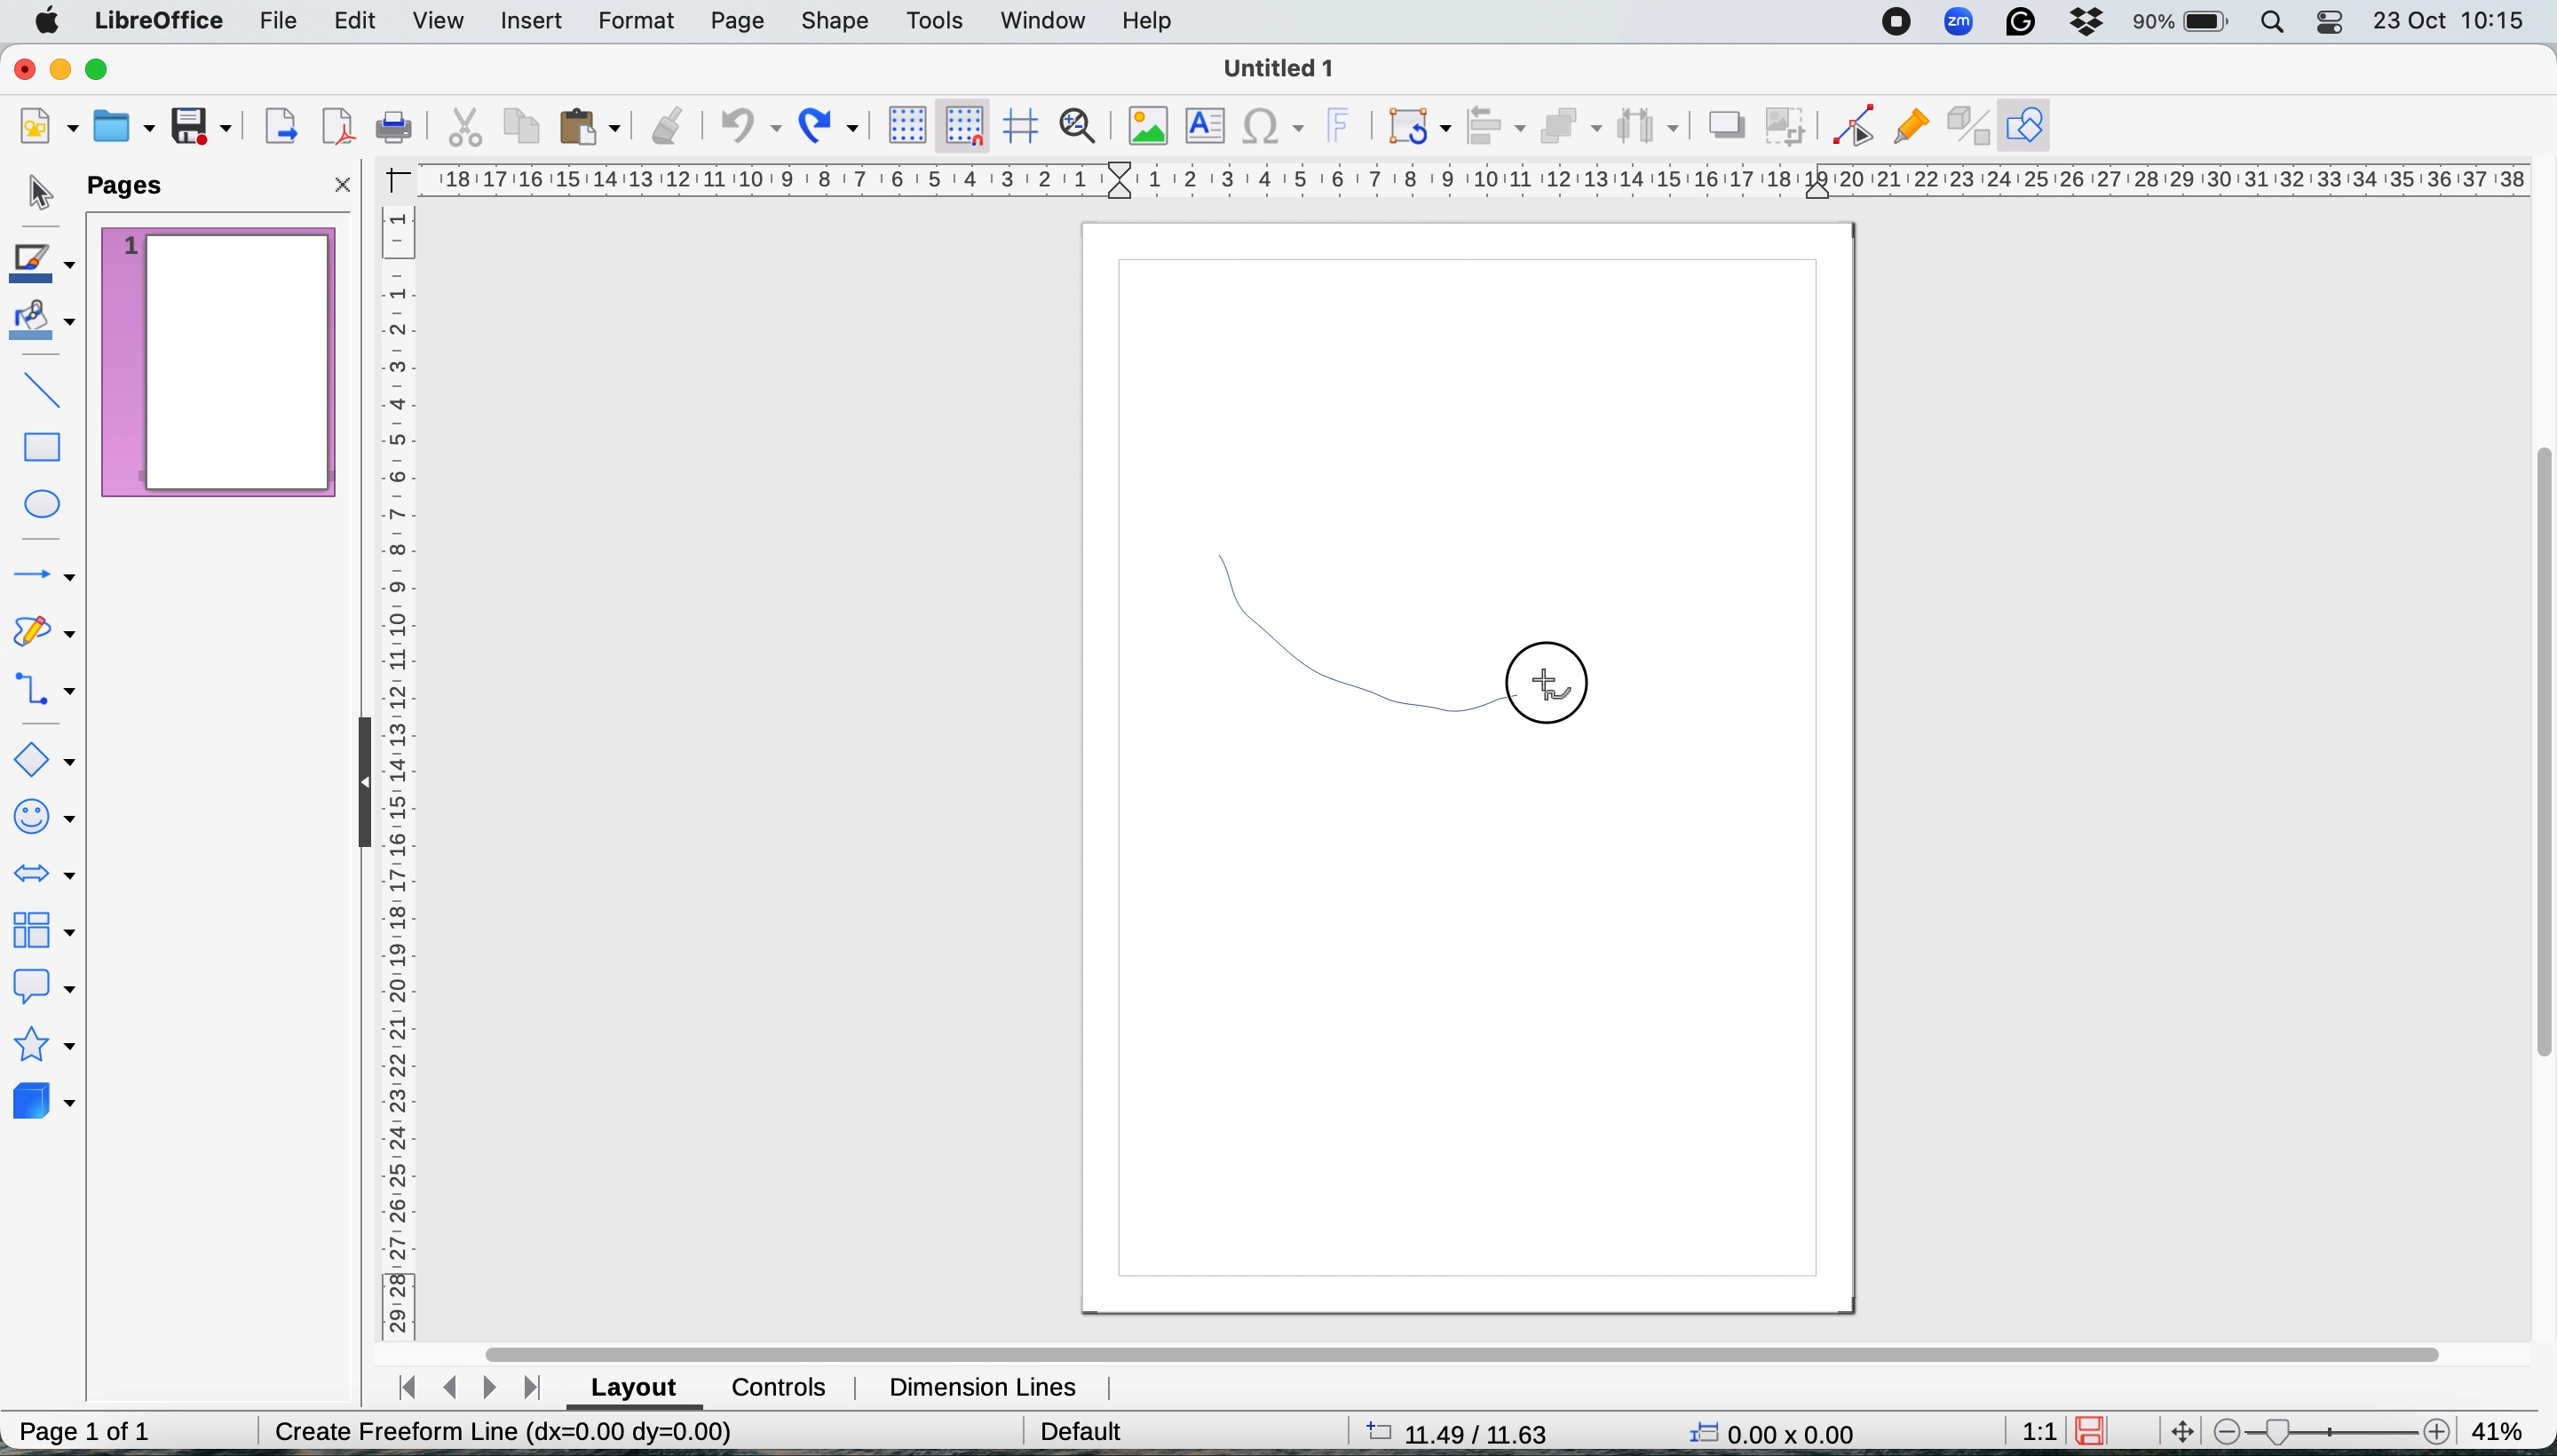 The width and height of the screenshot is (2557, 1456). What do you see at coordinates (37, 190) in the screenshot?
I see `selection tool` at bounding box center [37, 190].